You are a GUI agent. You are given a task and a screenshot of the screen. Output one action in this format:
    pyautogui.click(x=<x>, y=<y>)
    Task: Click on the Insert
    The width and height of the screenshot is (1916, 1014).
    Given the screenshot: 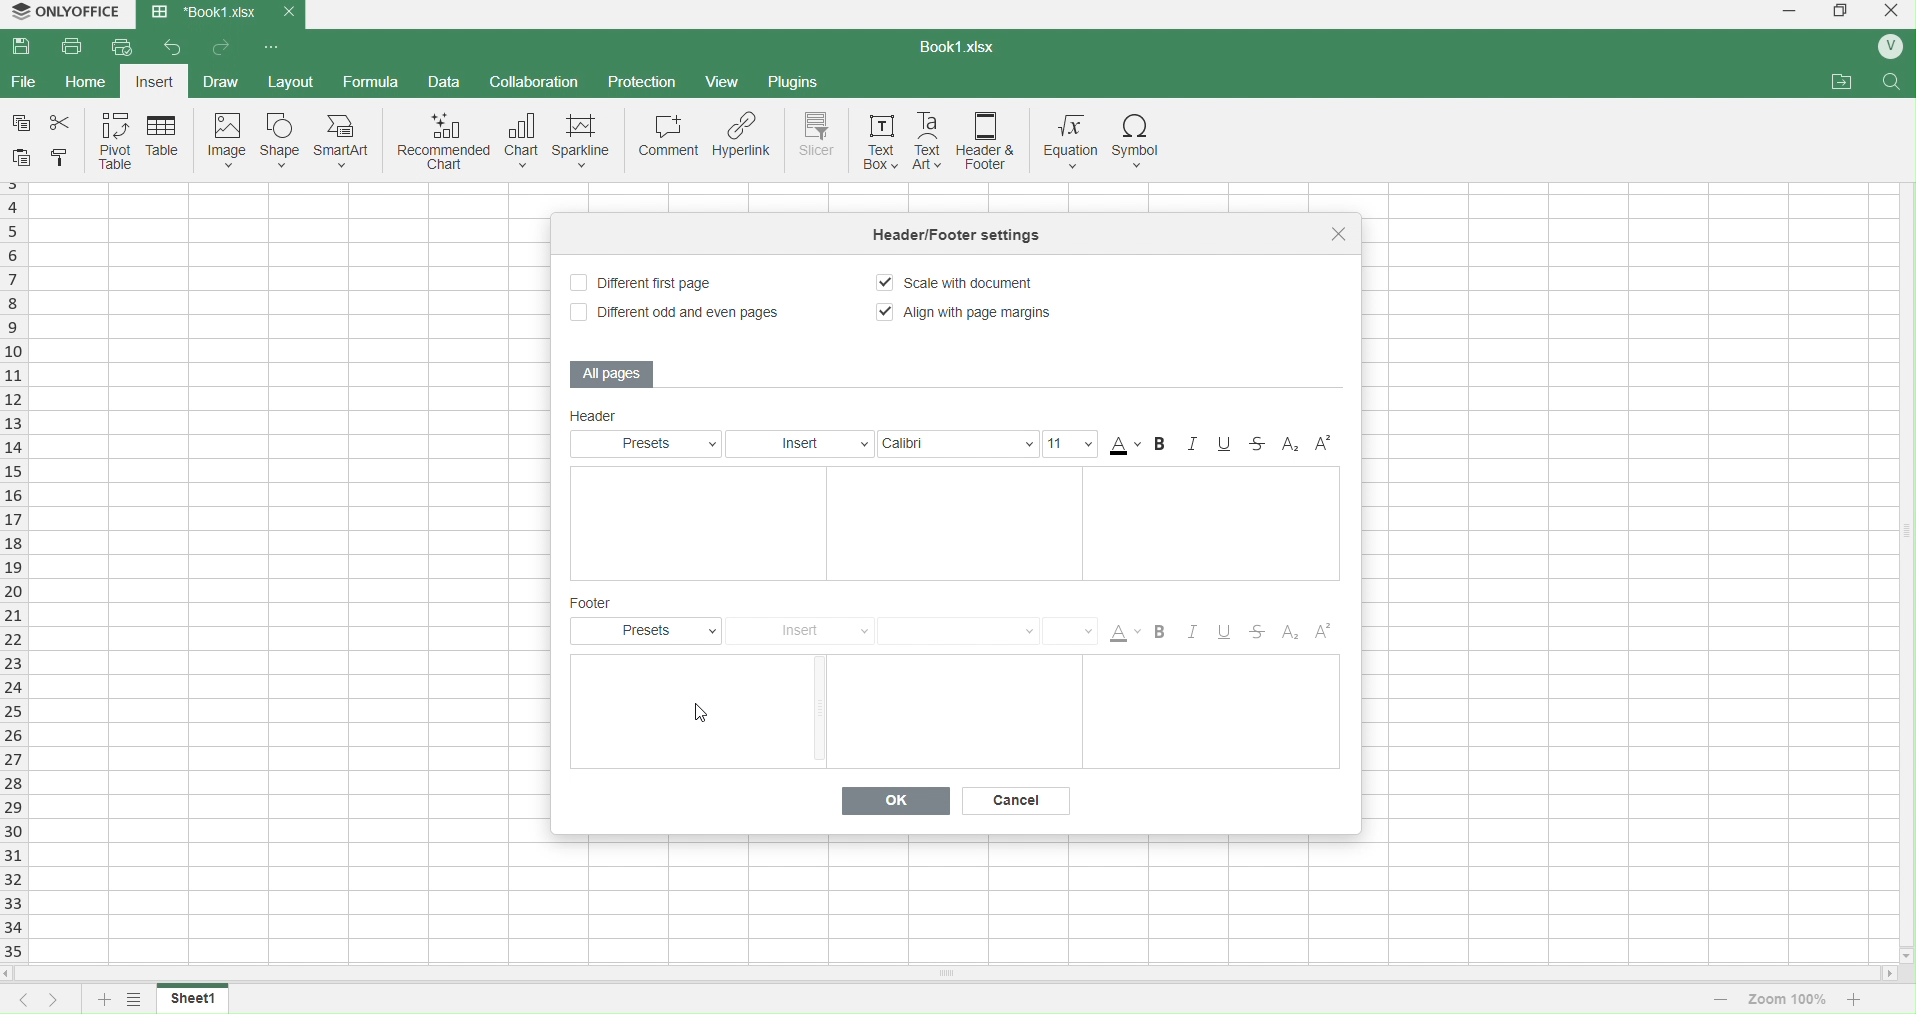 What is the action you would take?
    pyautogui.click(x=807, y=444)
    